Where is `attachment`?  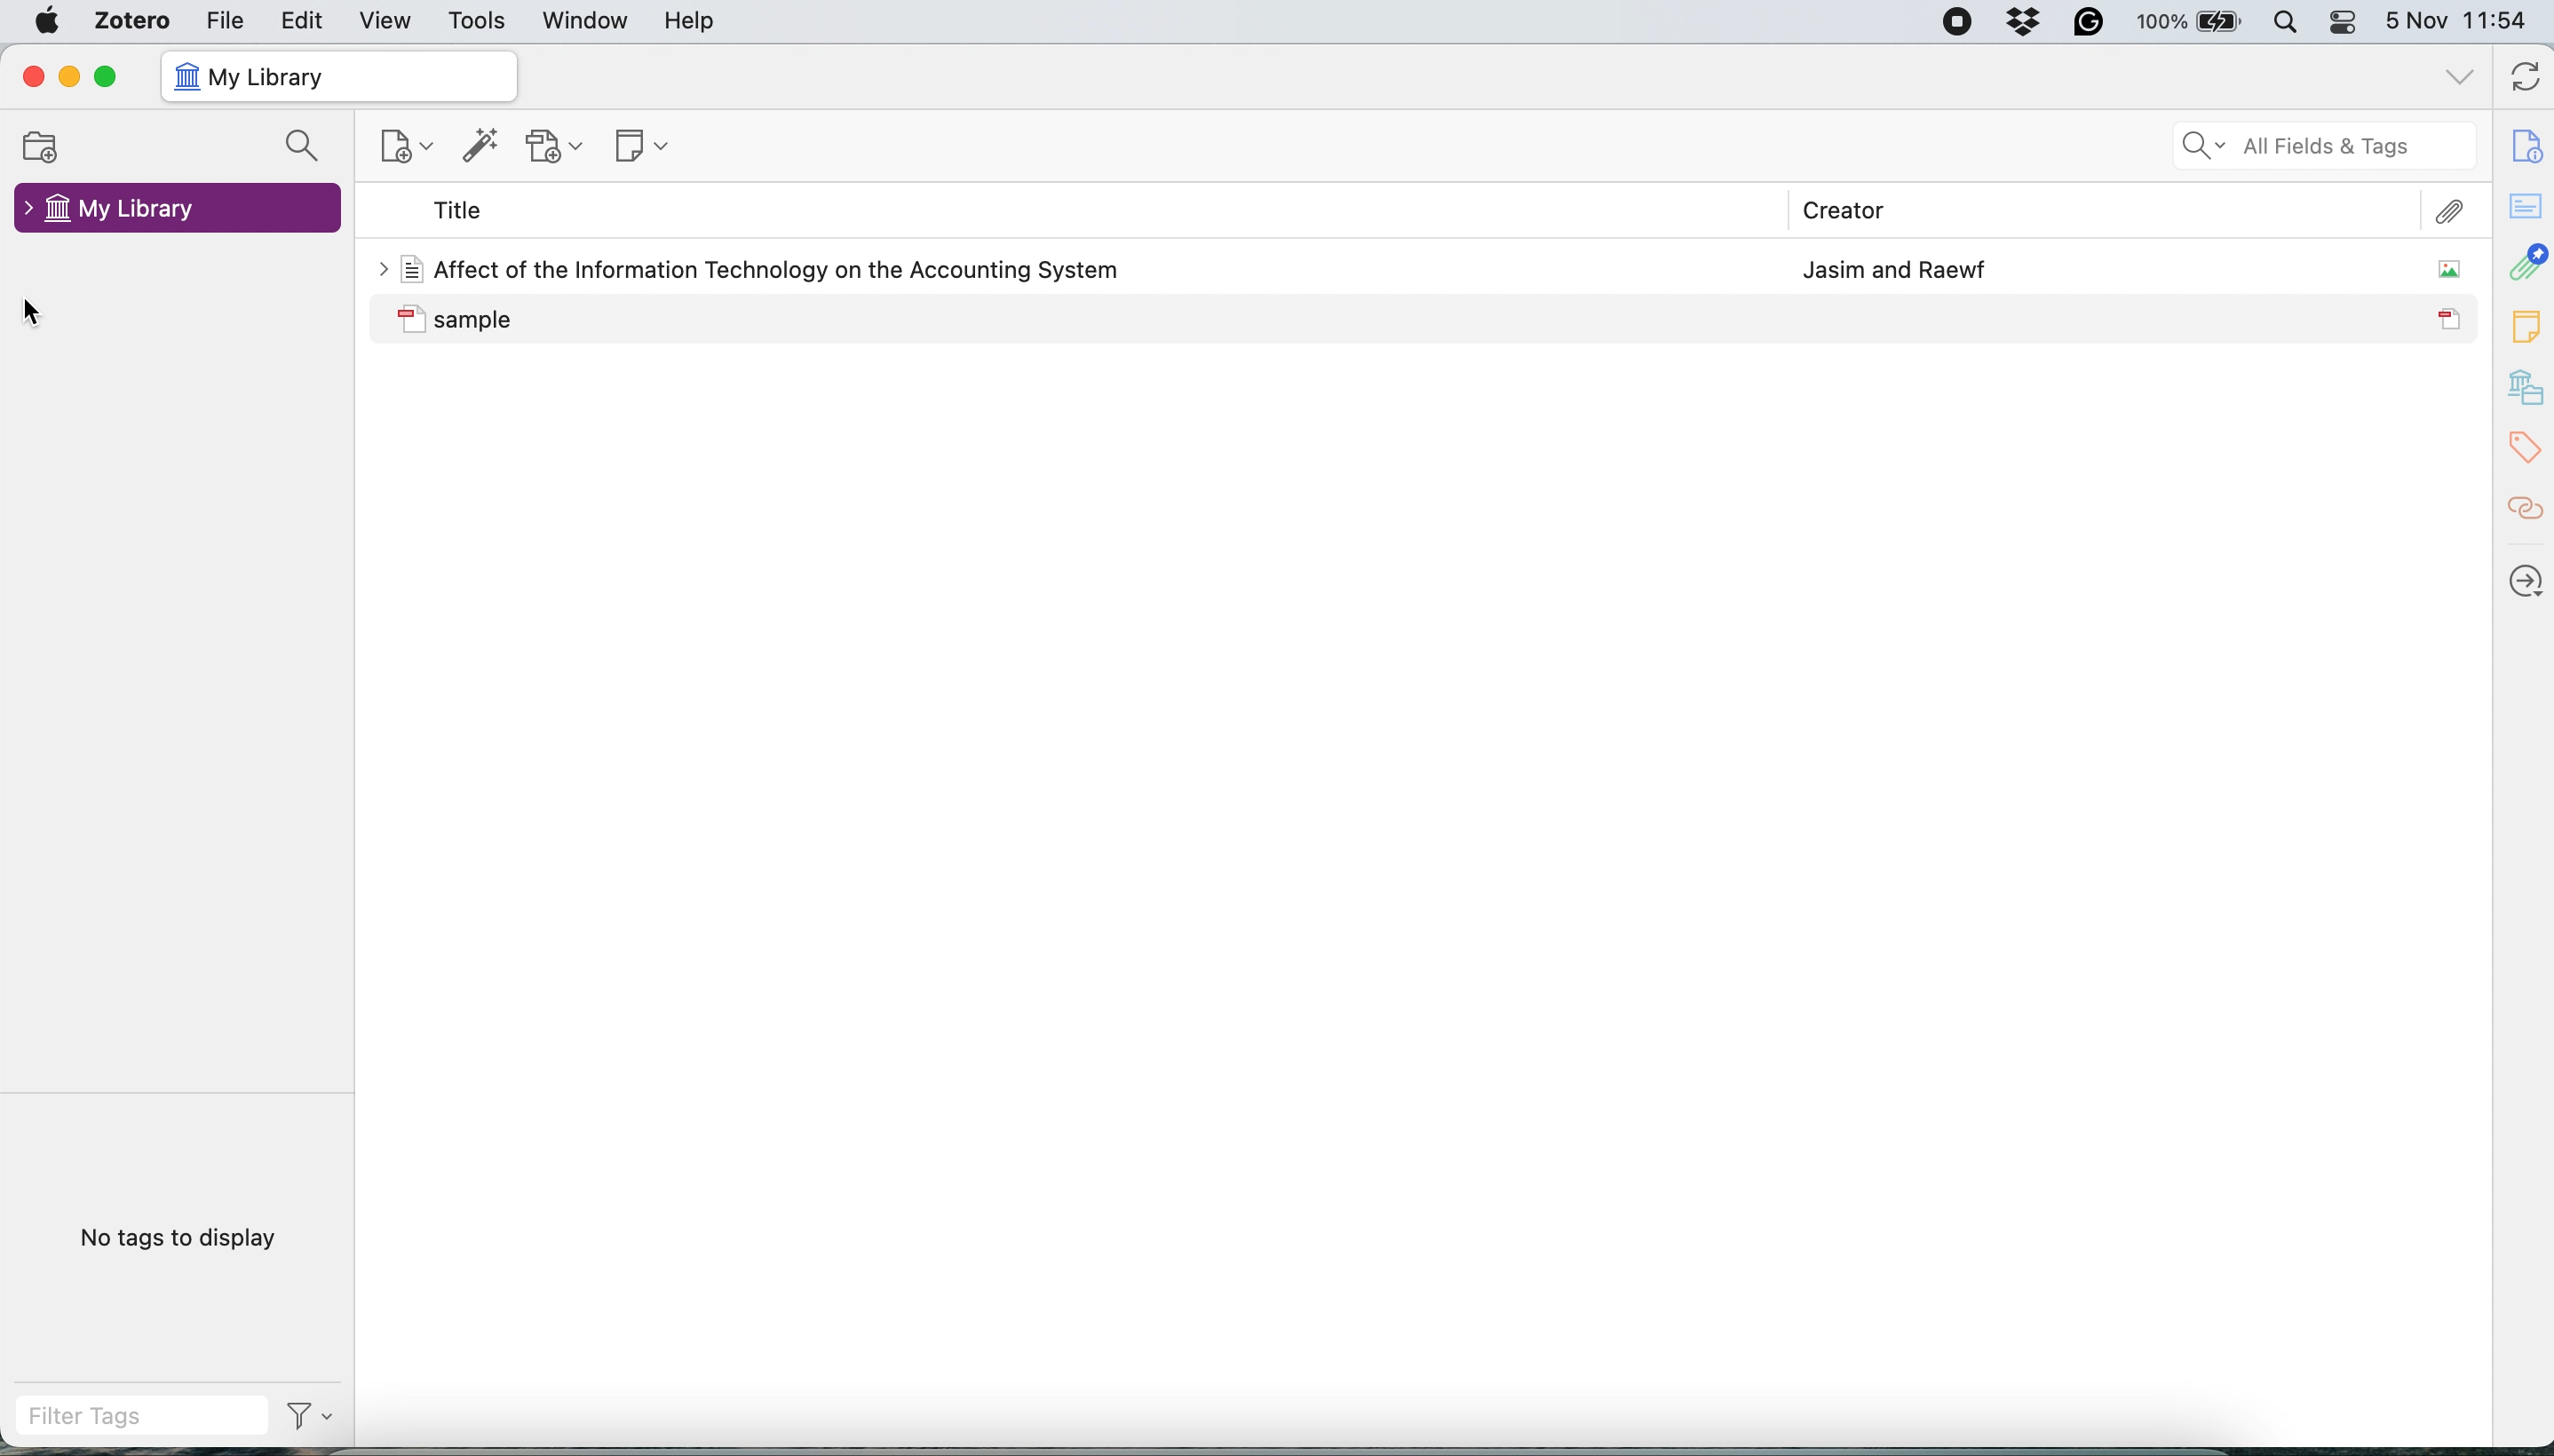
attachment is located at coordinates (2456, 210).